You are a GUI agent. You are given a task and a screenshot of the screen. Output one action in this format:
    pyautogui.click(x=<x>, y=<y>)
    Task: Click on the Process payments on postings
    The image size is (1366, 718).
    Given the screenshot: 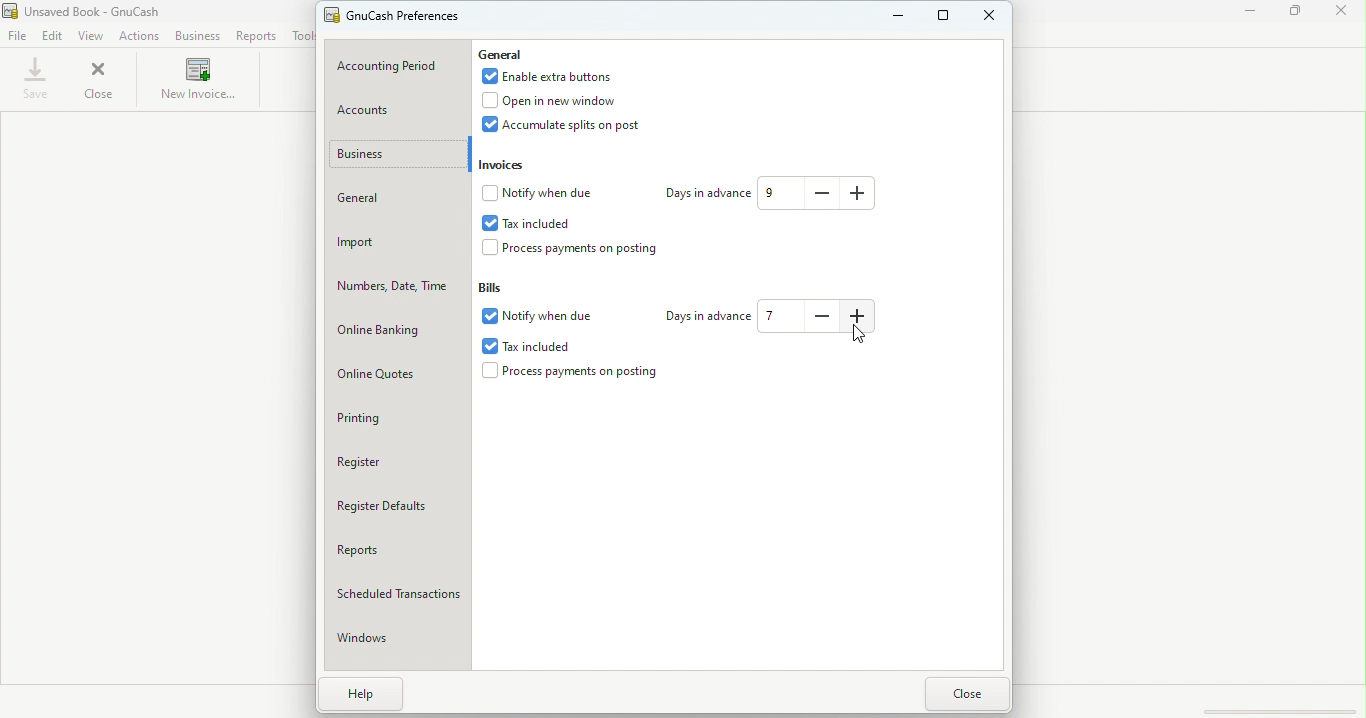 What is the action you would take?
    pyautogui.click(x=574, y=373)
    